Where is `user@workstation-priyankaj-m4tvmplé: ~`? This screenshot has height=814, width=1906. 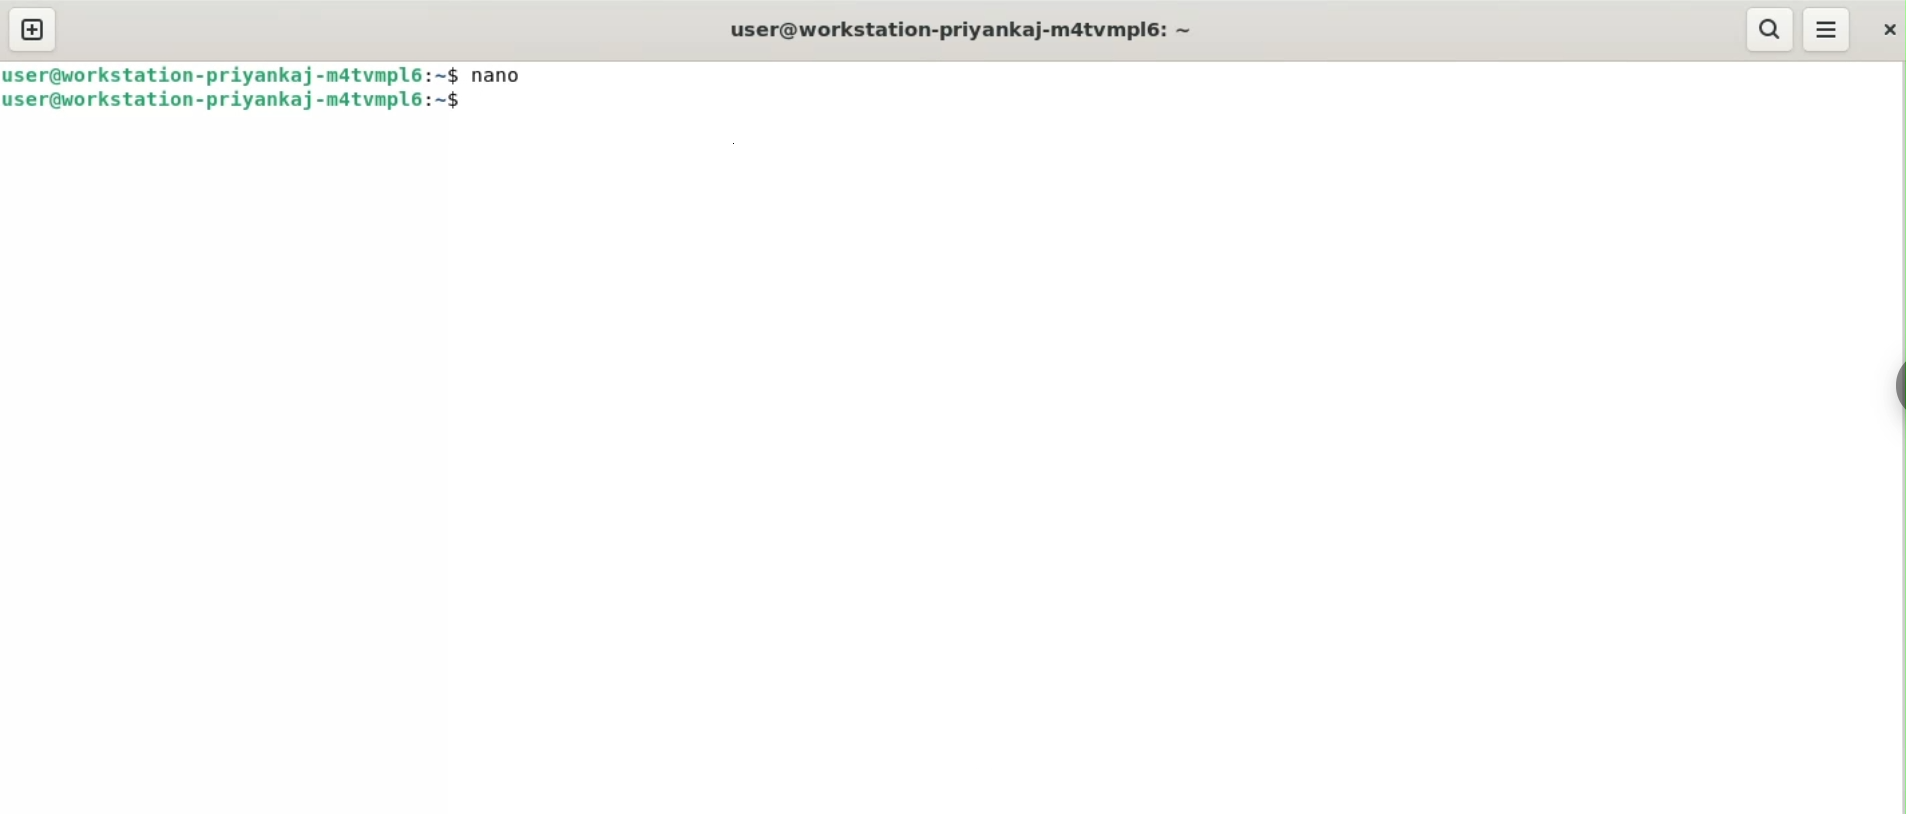
user@workstation-priyankaj-m4tvmplé: ~ is located at coordinates (956, 30).